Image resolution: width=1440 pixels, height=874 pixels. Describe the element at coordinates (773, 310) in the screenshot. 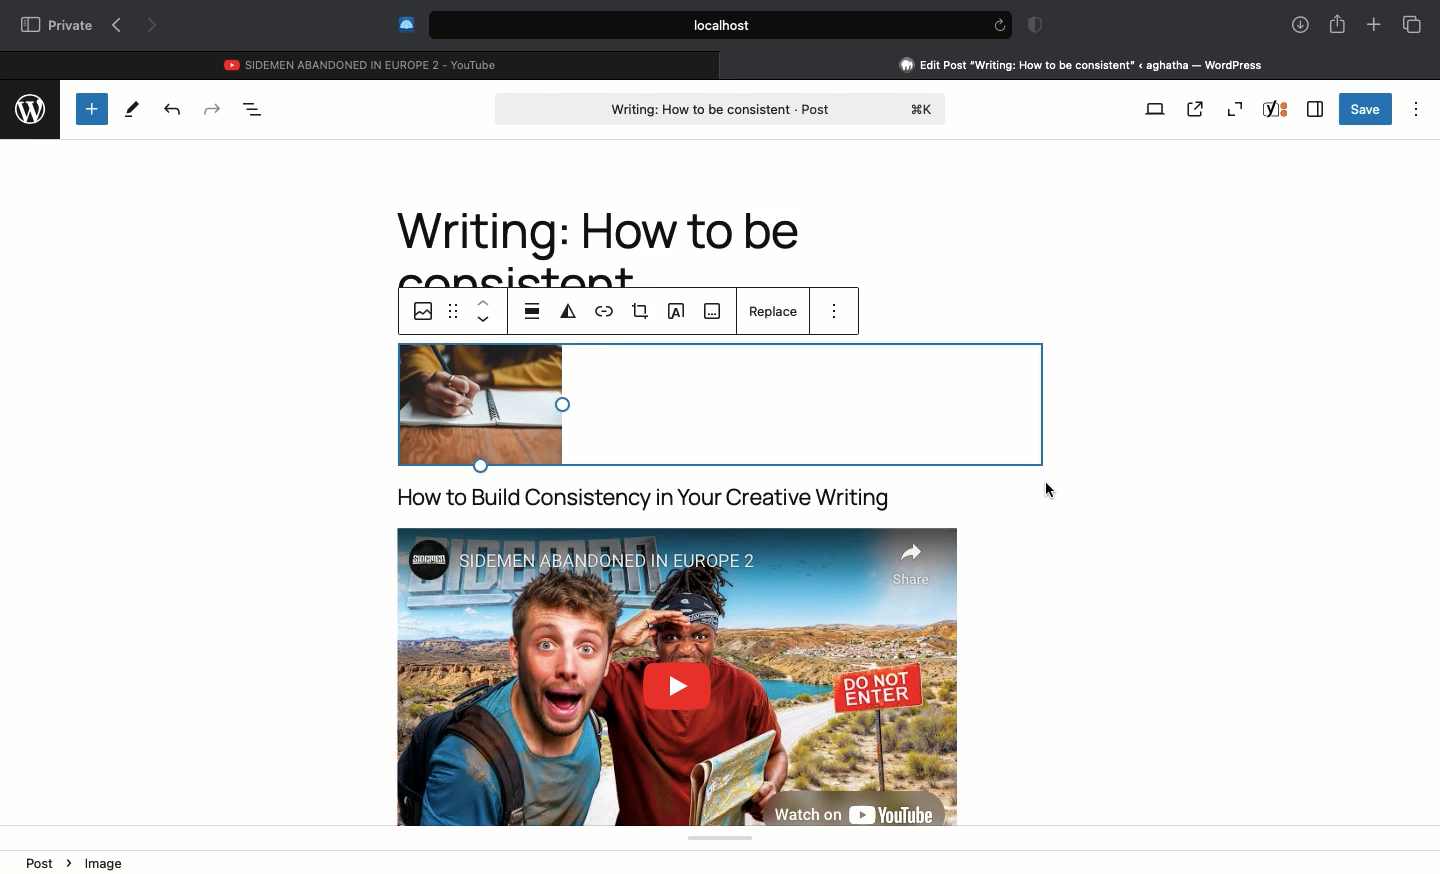

I see `replace` at that location.